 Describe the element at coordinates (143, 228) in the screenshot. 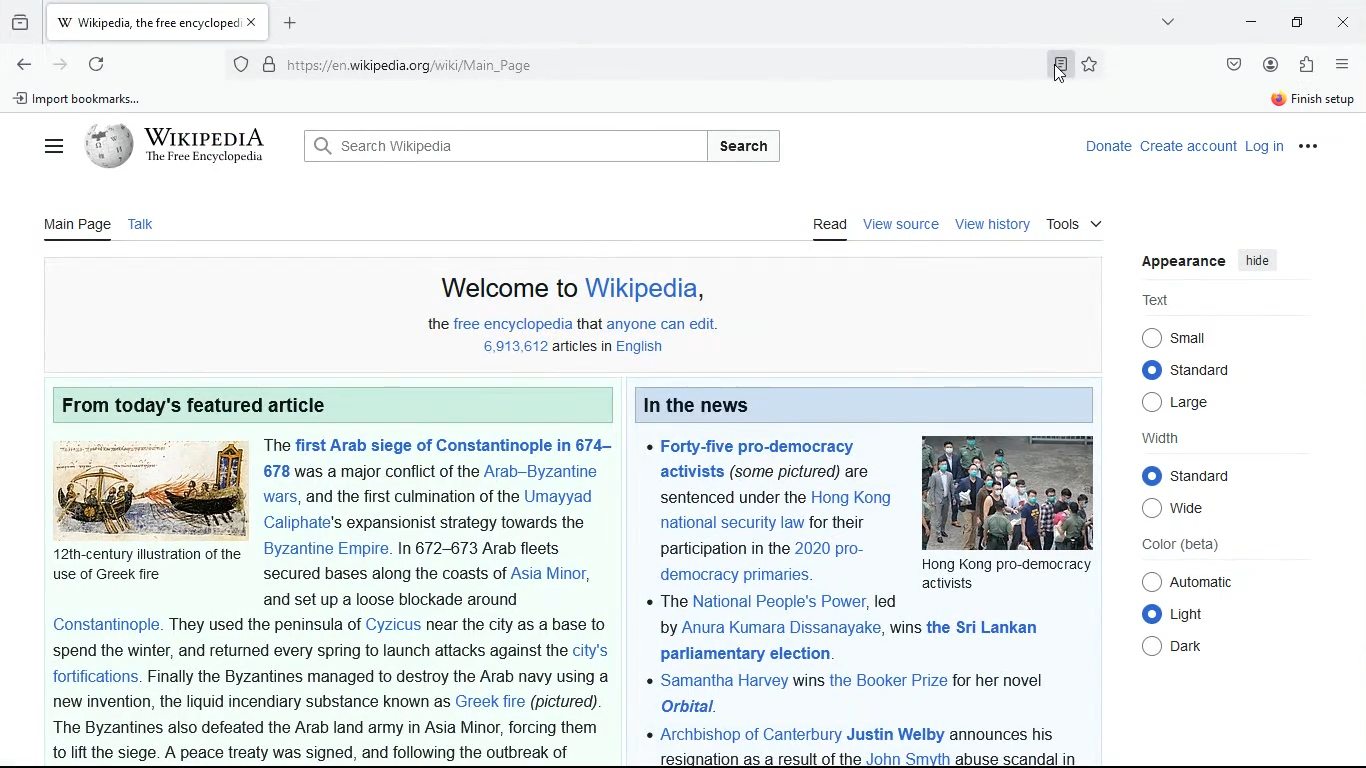

I see `talk` at that location.